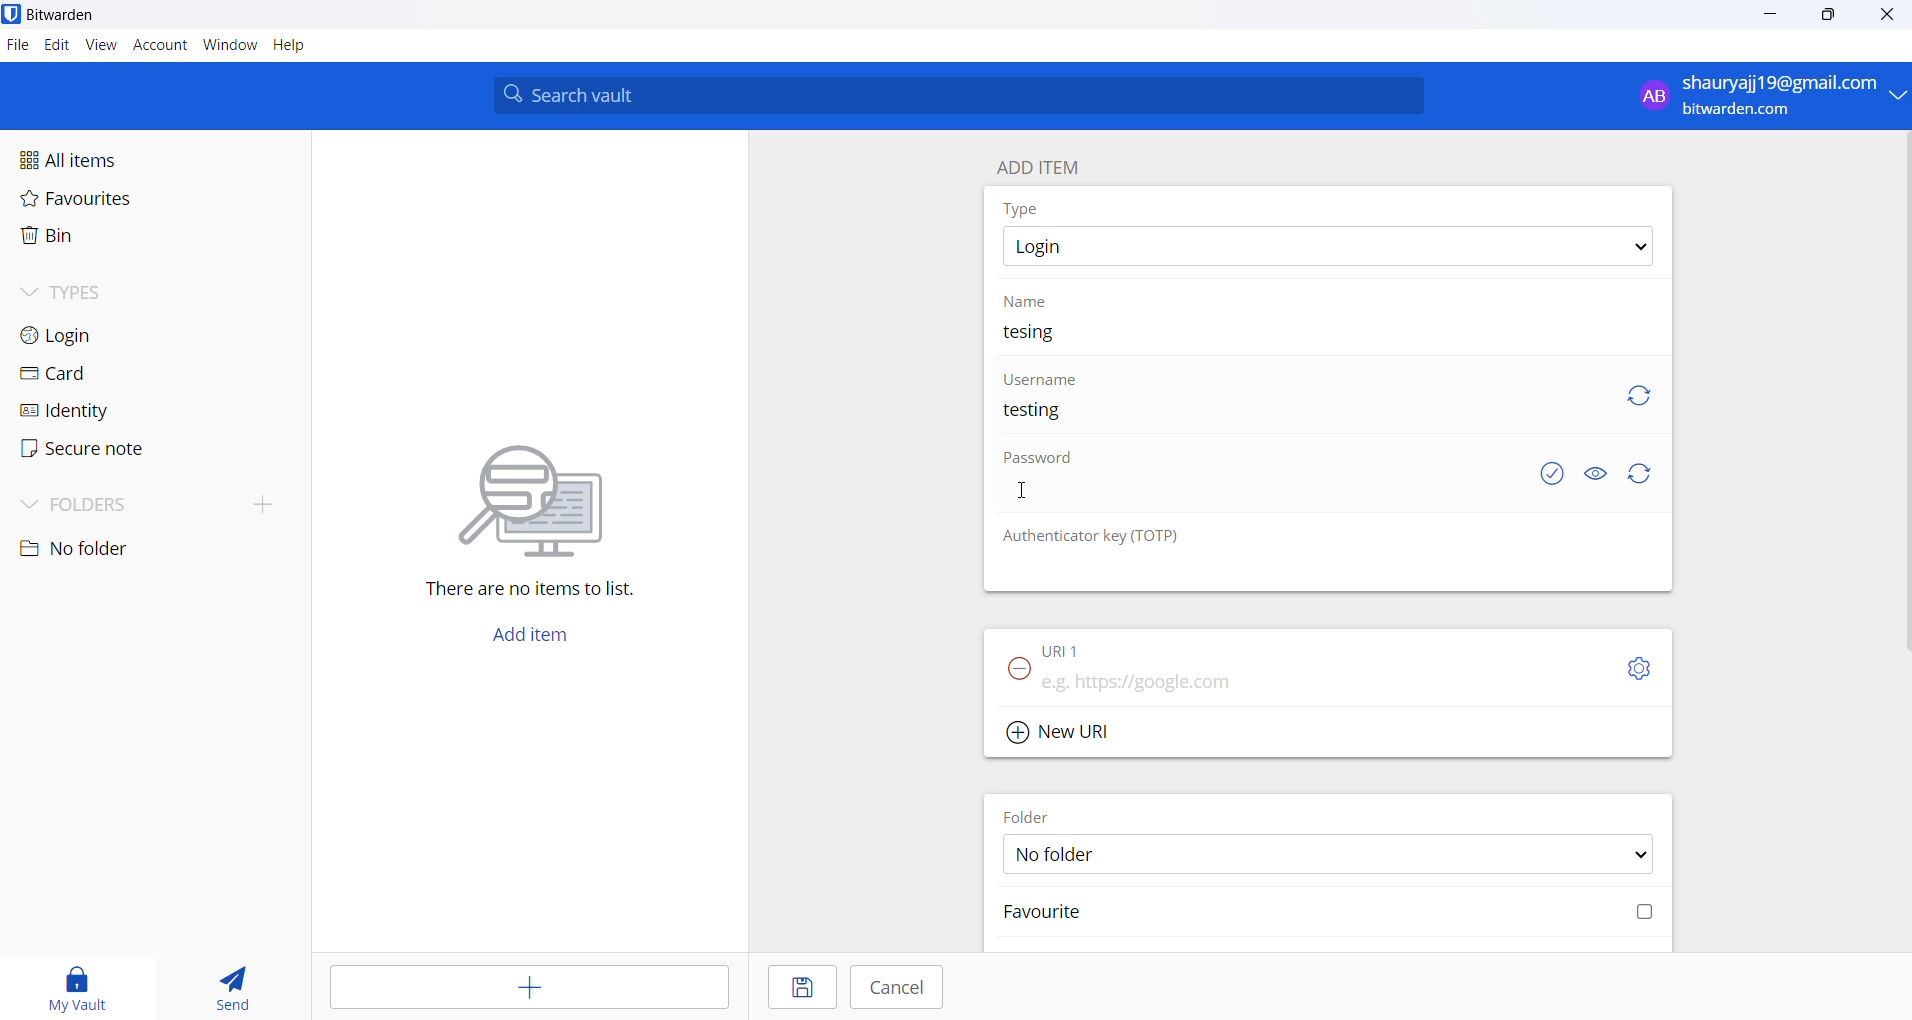 This screenshot has height=1020, width=1912. What do you see at coordinates (1034, 813) in the screenshot?
I see `Folder` at bounding box center [1034, 813].